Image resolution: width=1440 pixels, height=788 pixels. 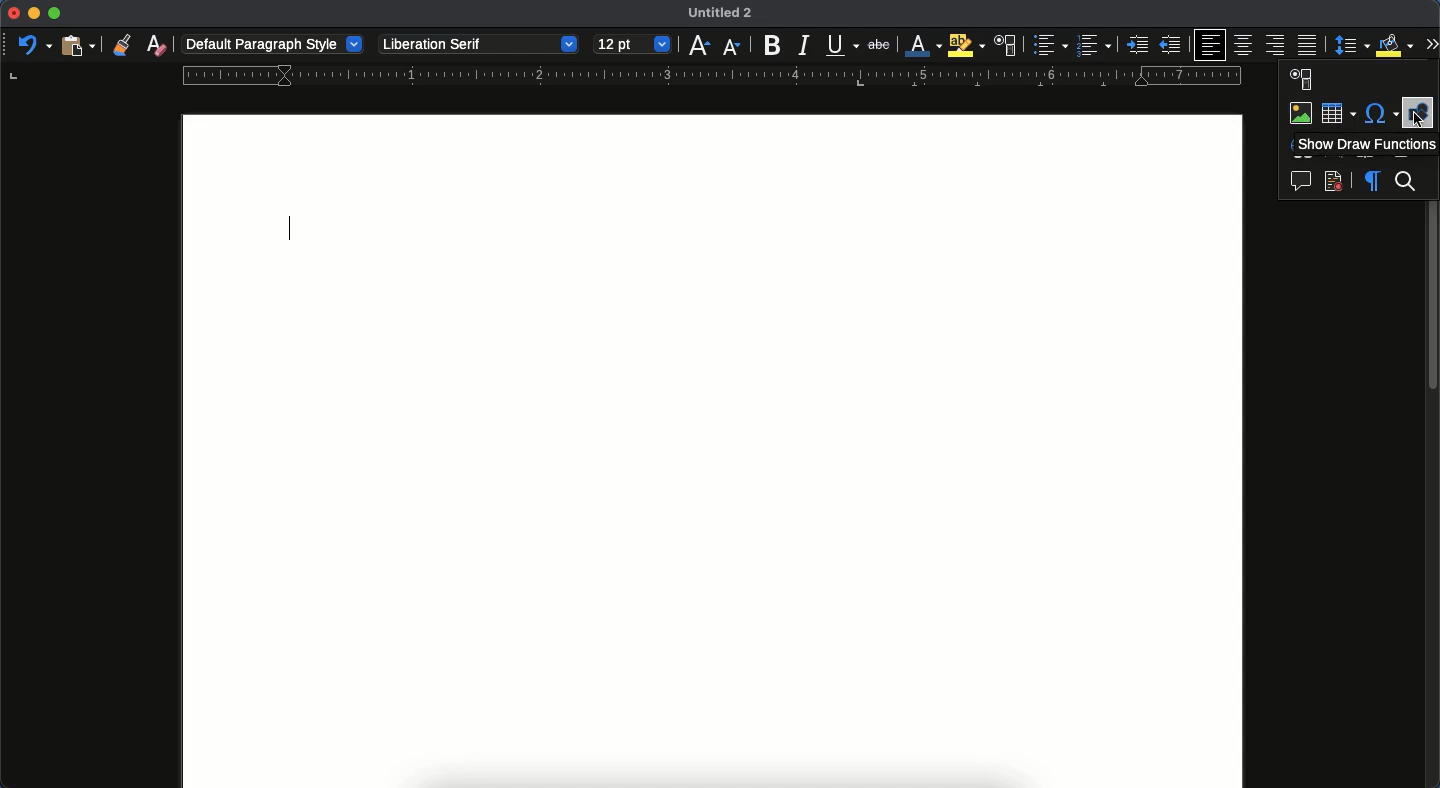 I want to click on fill color, so click(x=1392, y=46).